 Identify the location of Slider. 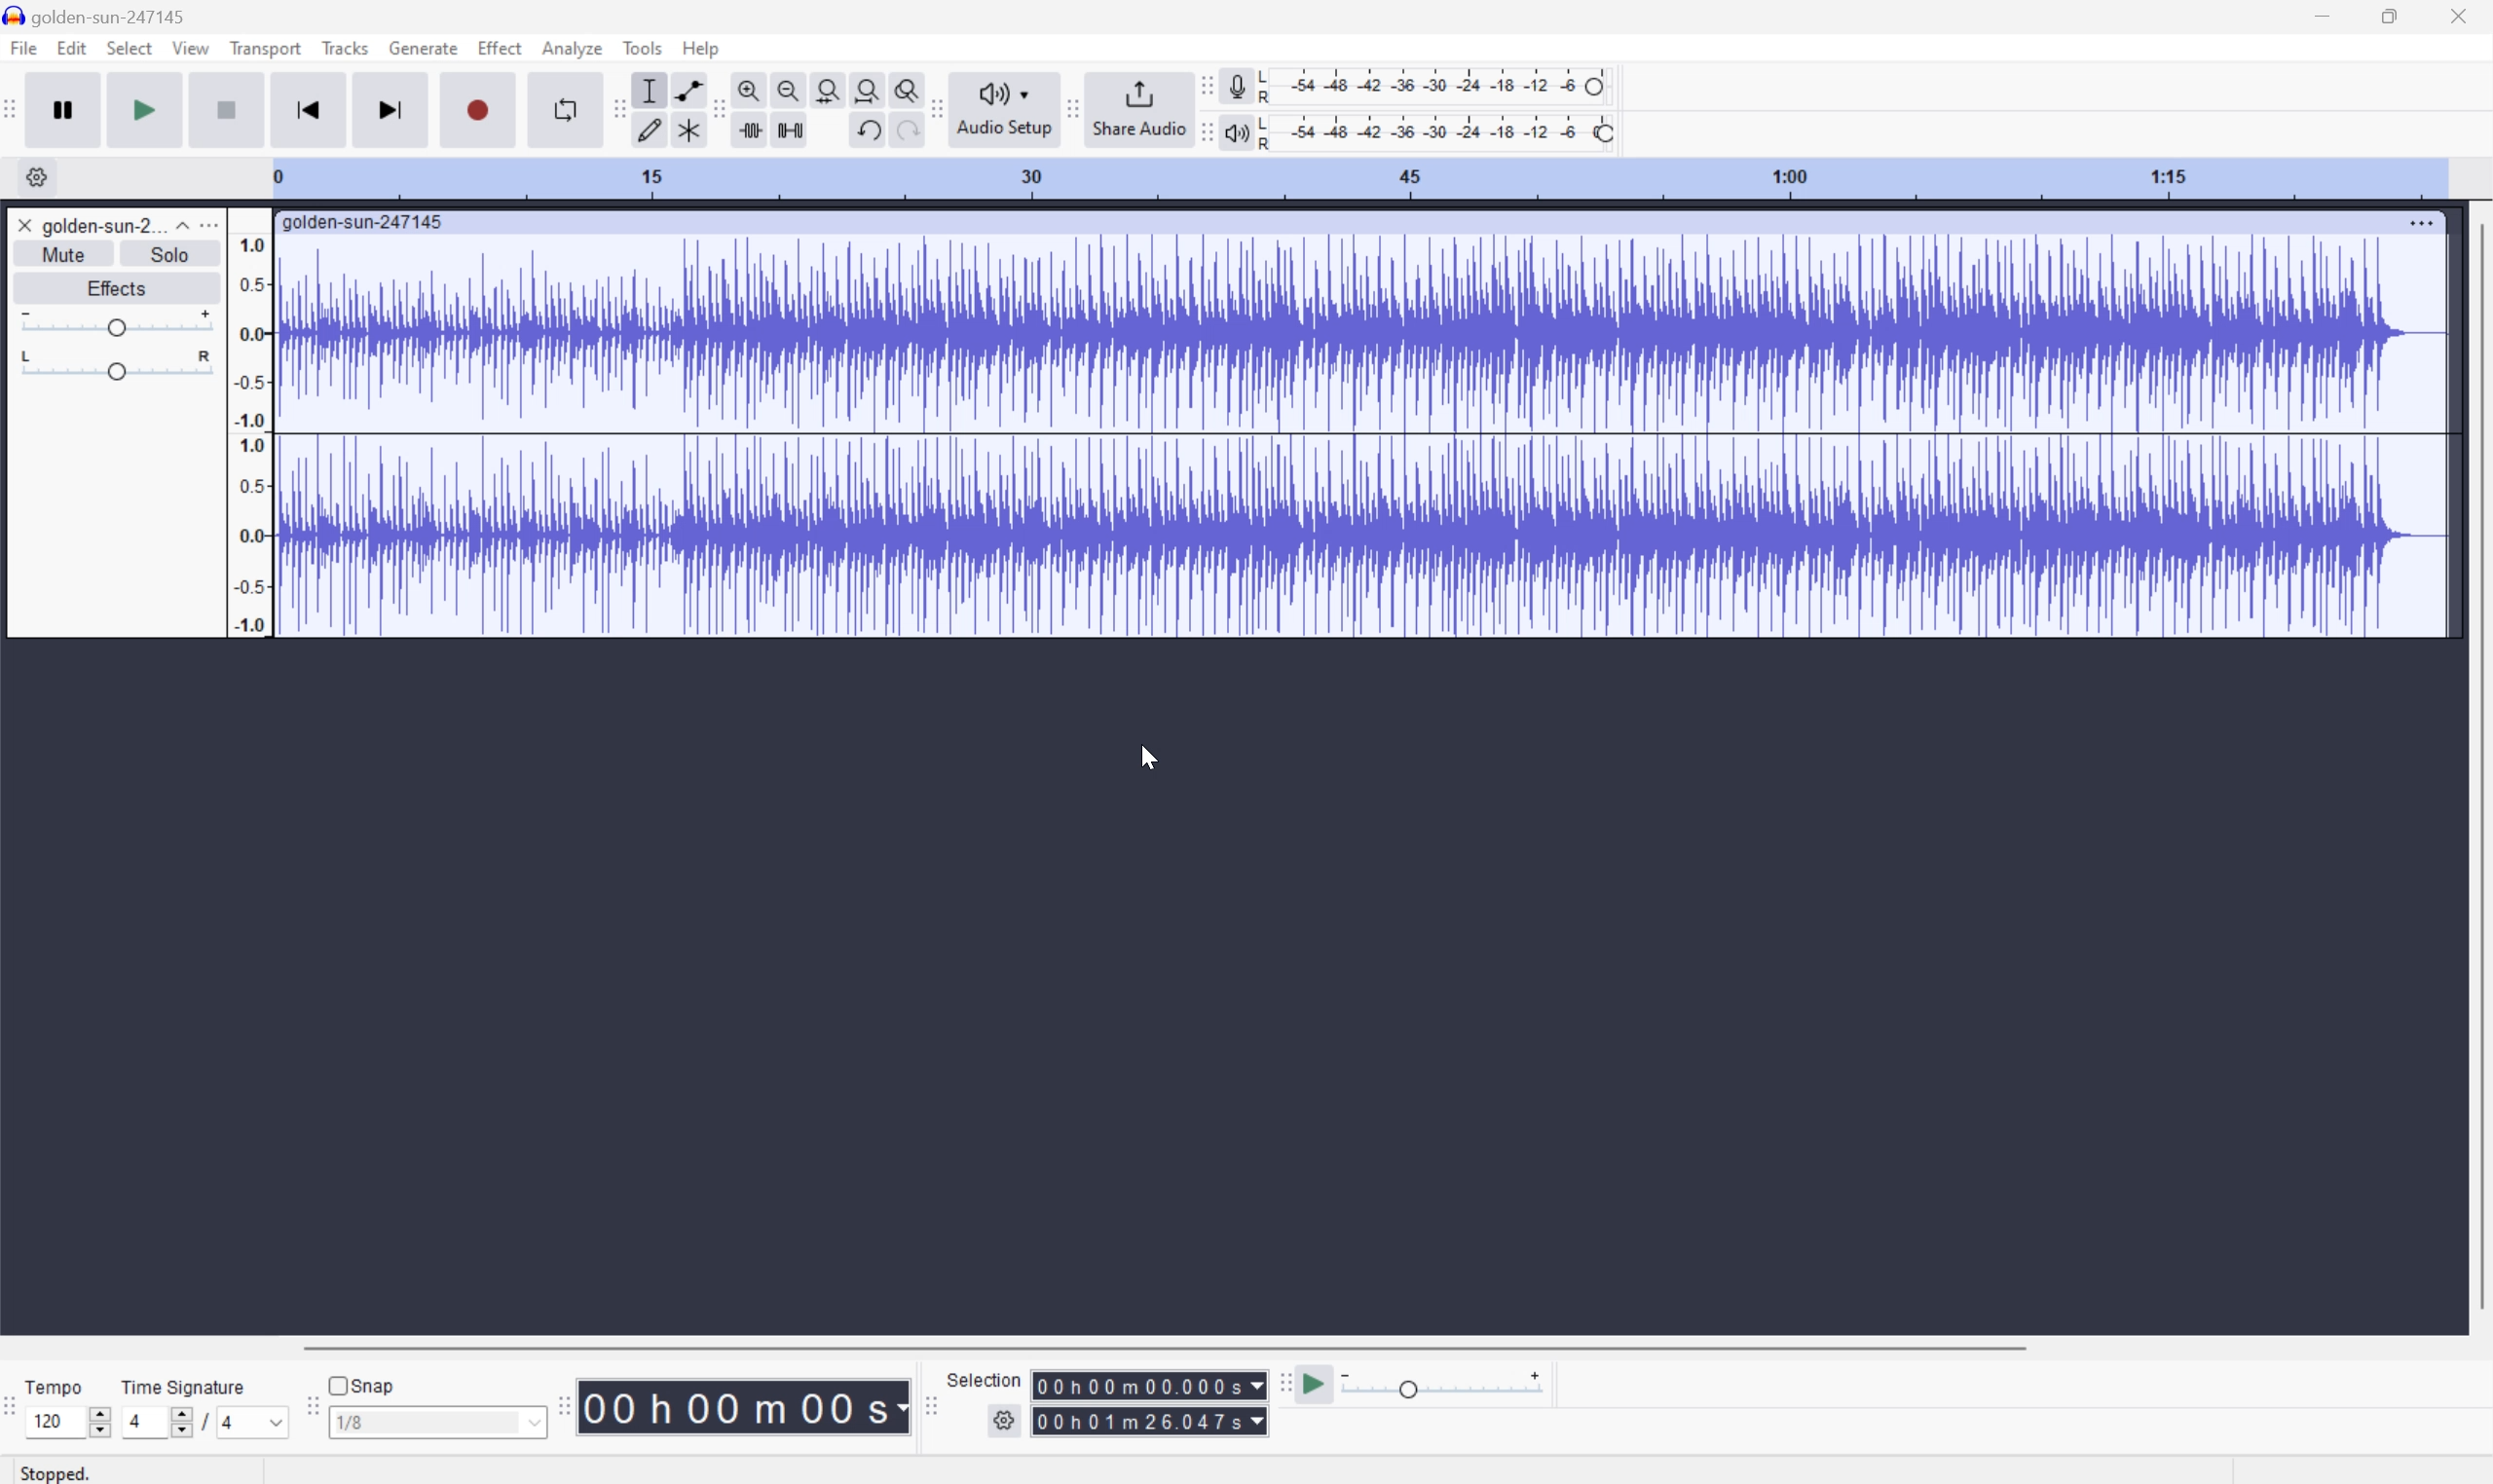
(115, 320).